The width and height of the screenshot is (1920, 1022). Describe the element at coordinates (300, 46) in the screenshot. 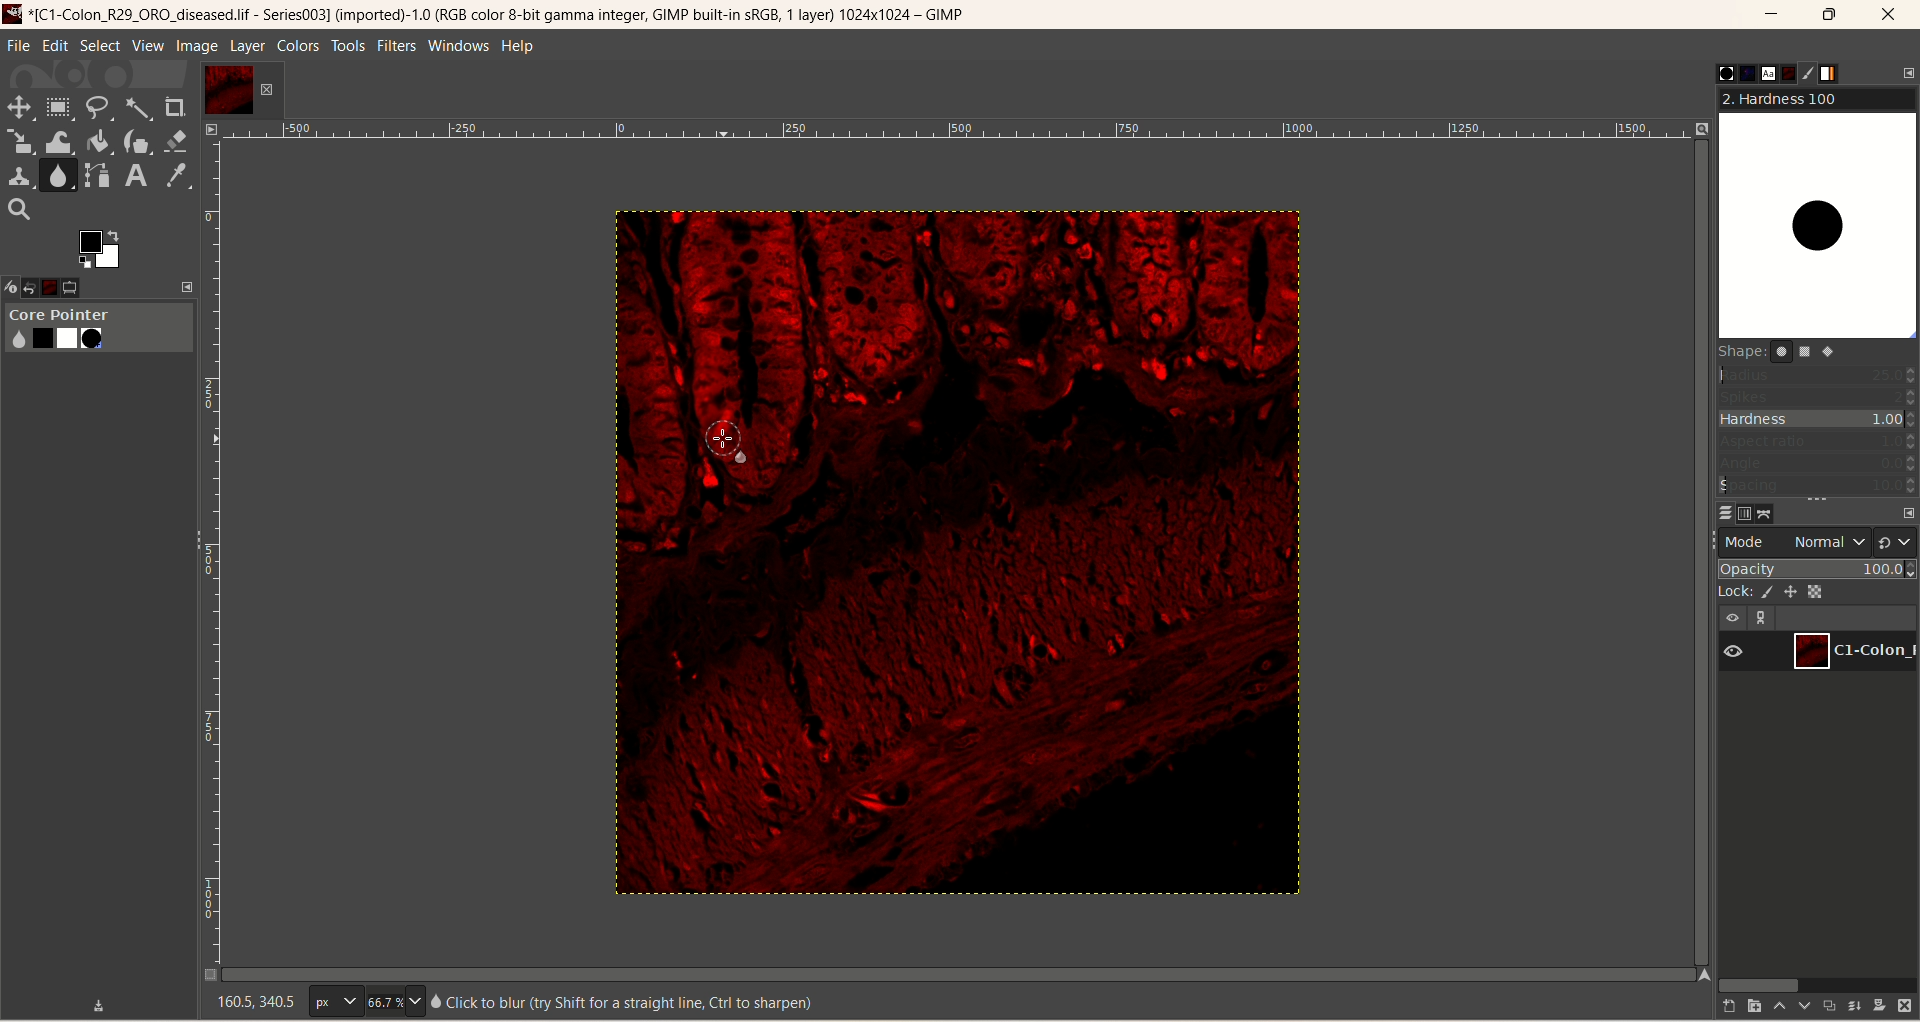

I see `colors` at that location.